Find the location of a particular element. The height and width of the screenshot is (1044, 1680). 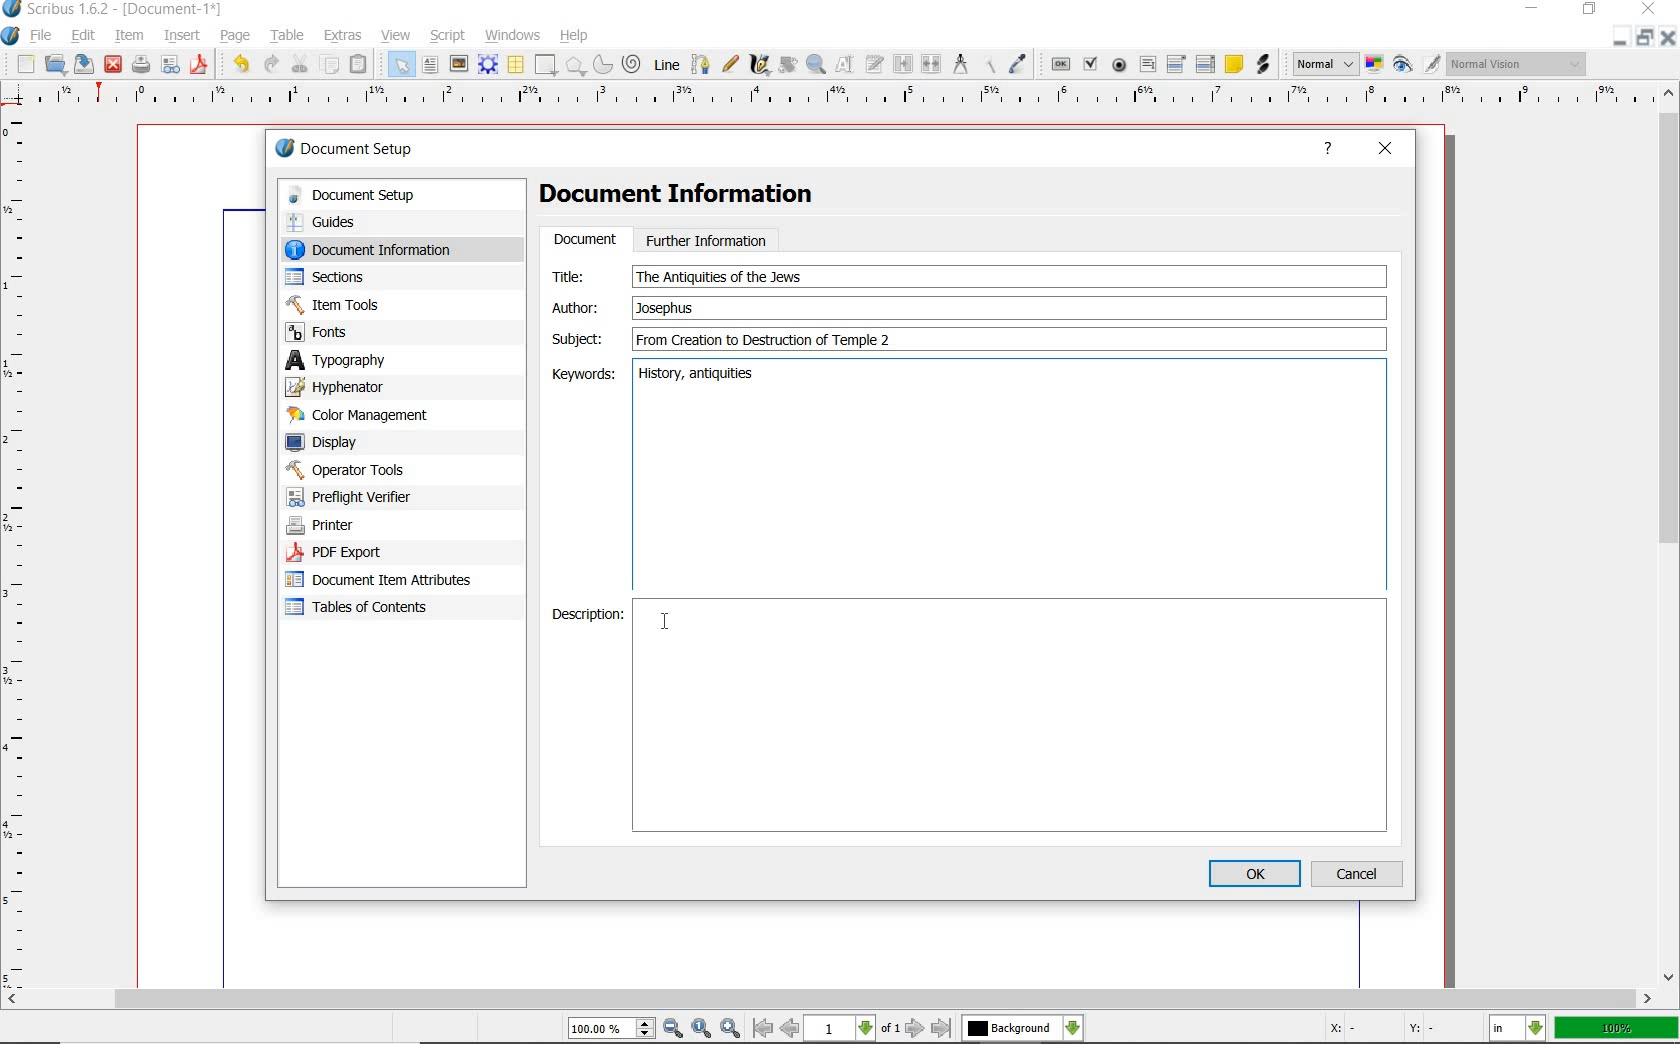

save is located at coordinates (86, 64).